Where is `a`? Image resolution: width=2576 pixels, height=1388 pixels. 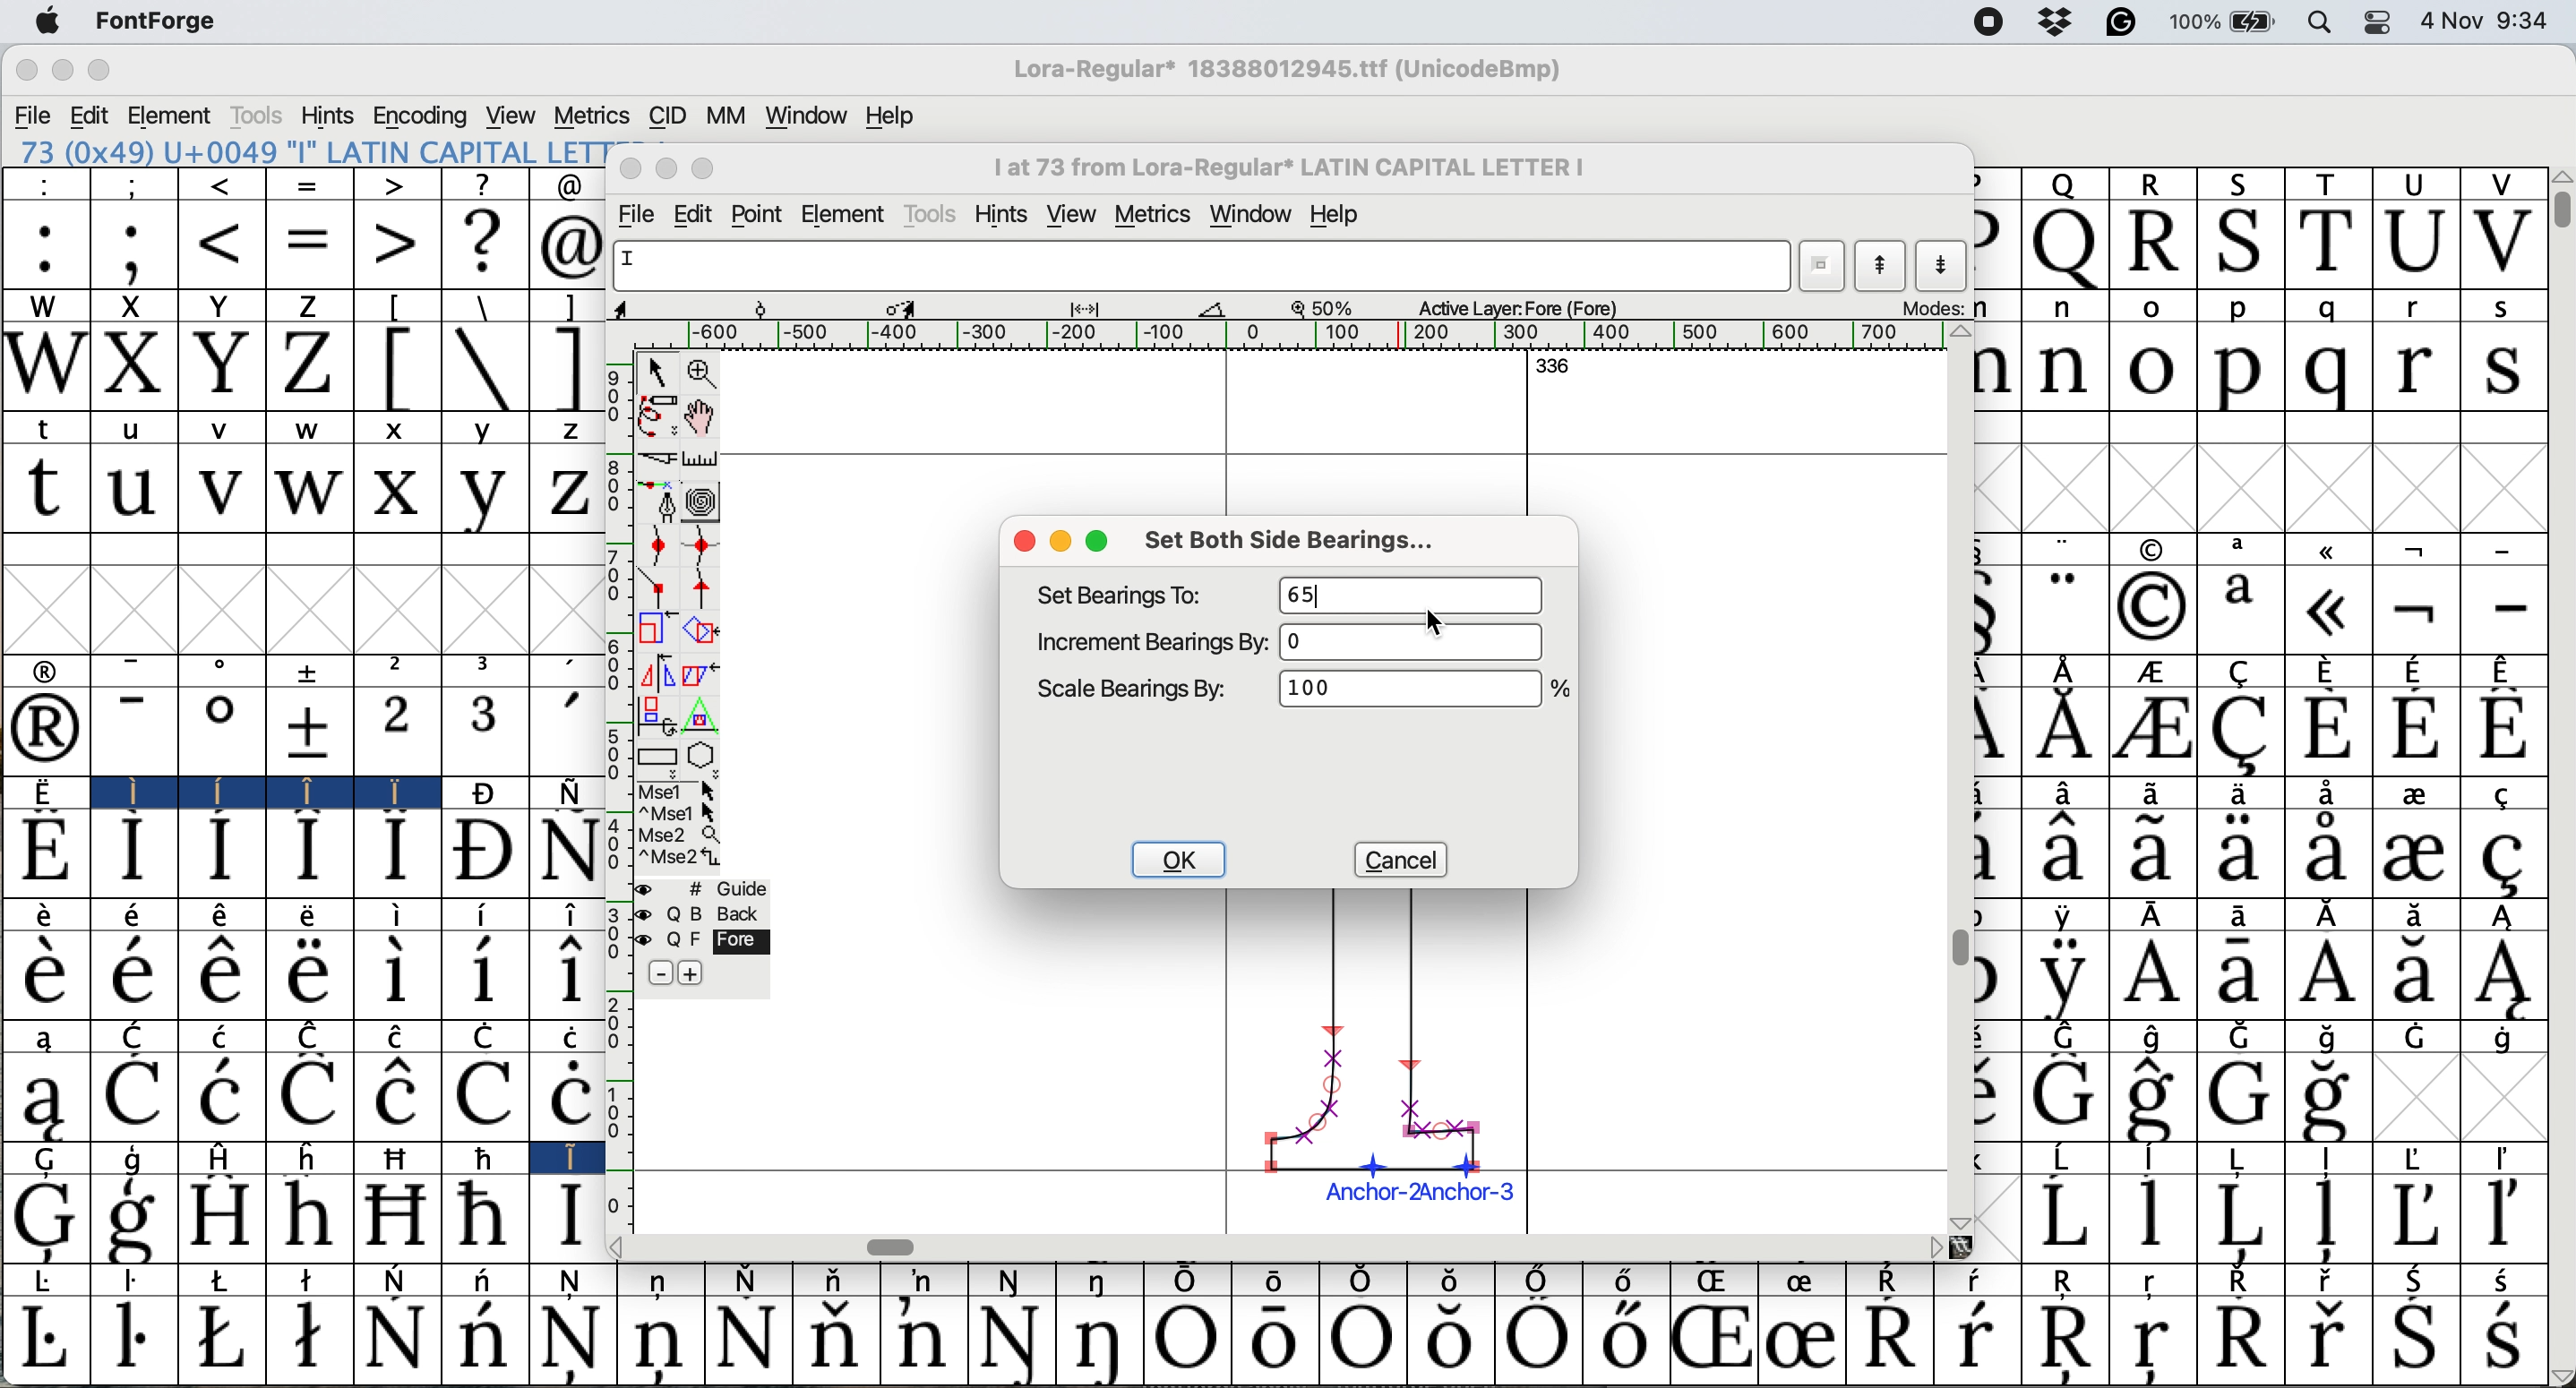
a is located at coordinates (2247, 550).